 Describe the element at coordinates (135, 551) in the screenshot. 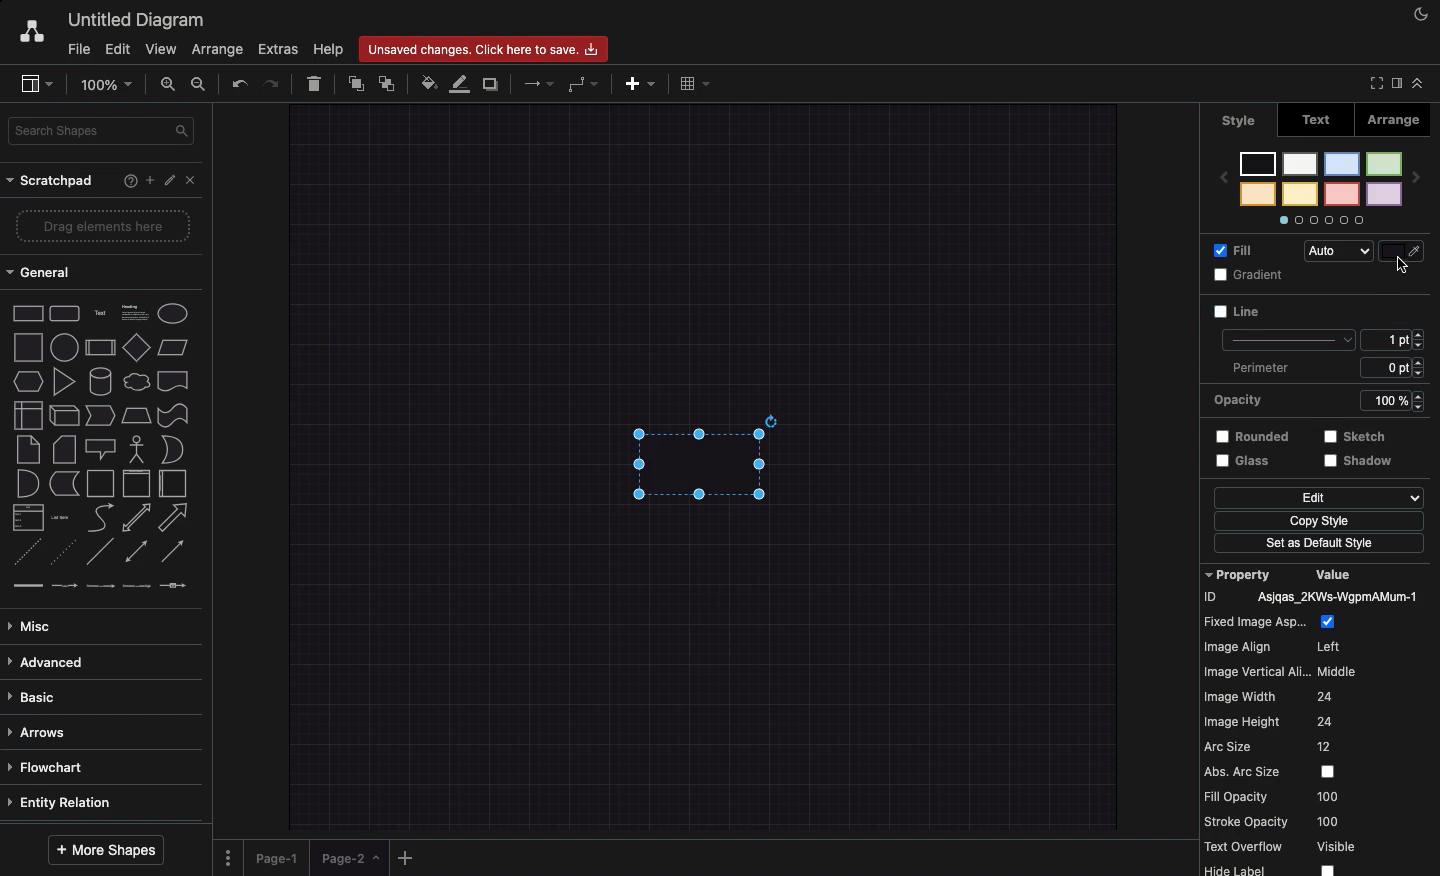

I see `bidirectional connector` at that location.